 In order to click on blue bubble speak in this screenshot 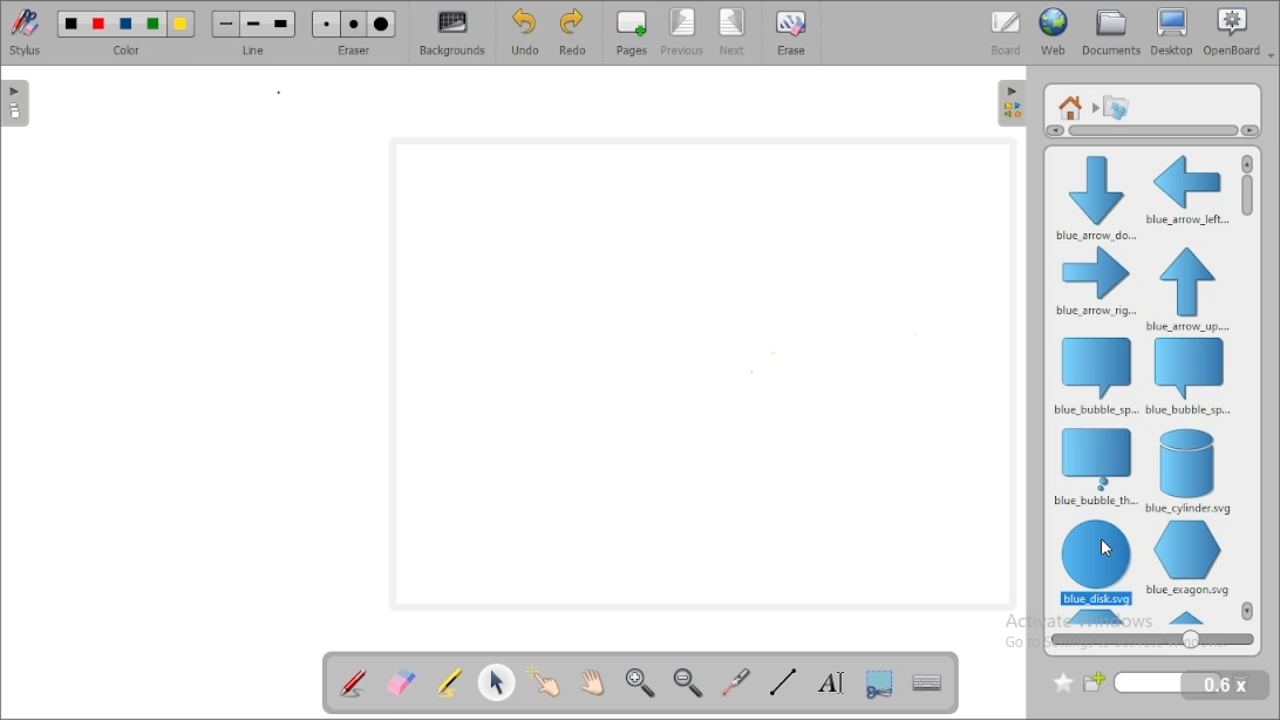, I will do `click(1094, 375)`.